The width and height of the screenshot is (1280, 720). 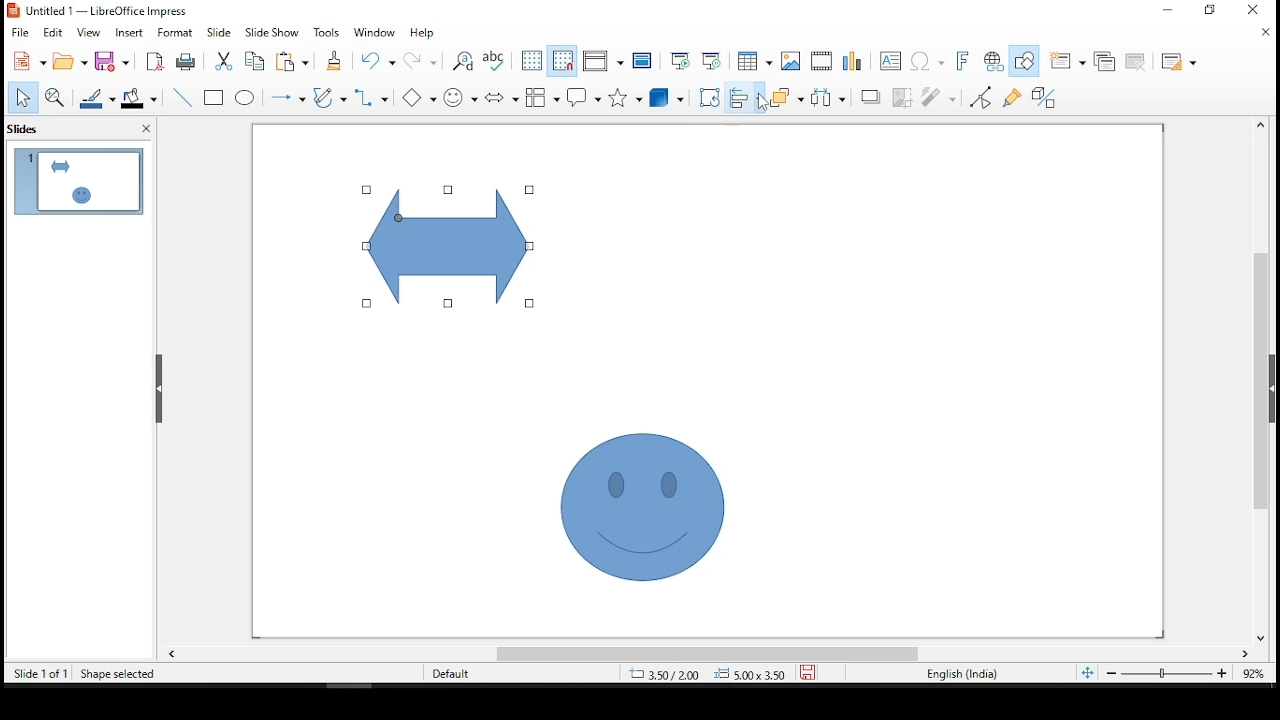 What do you see at coordinates (959, 63) in the screenshot?
I see `insert font work text` at bounding box center [959, 63].